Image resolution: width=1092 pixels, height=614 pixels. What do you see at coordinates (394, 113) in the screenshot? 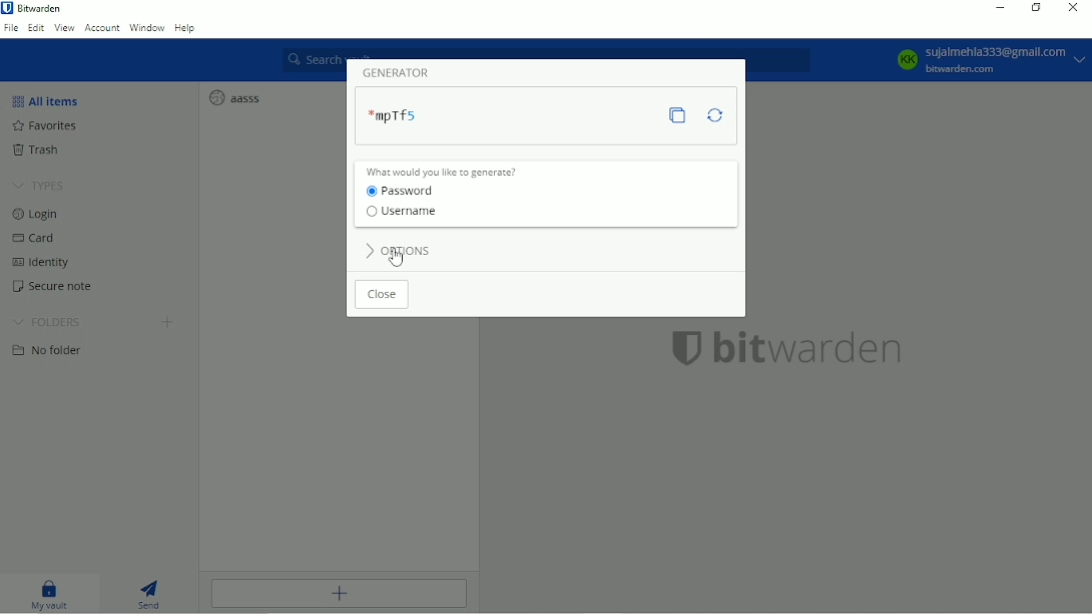
I see `Password generated` at bounding box center [394, 113].